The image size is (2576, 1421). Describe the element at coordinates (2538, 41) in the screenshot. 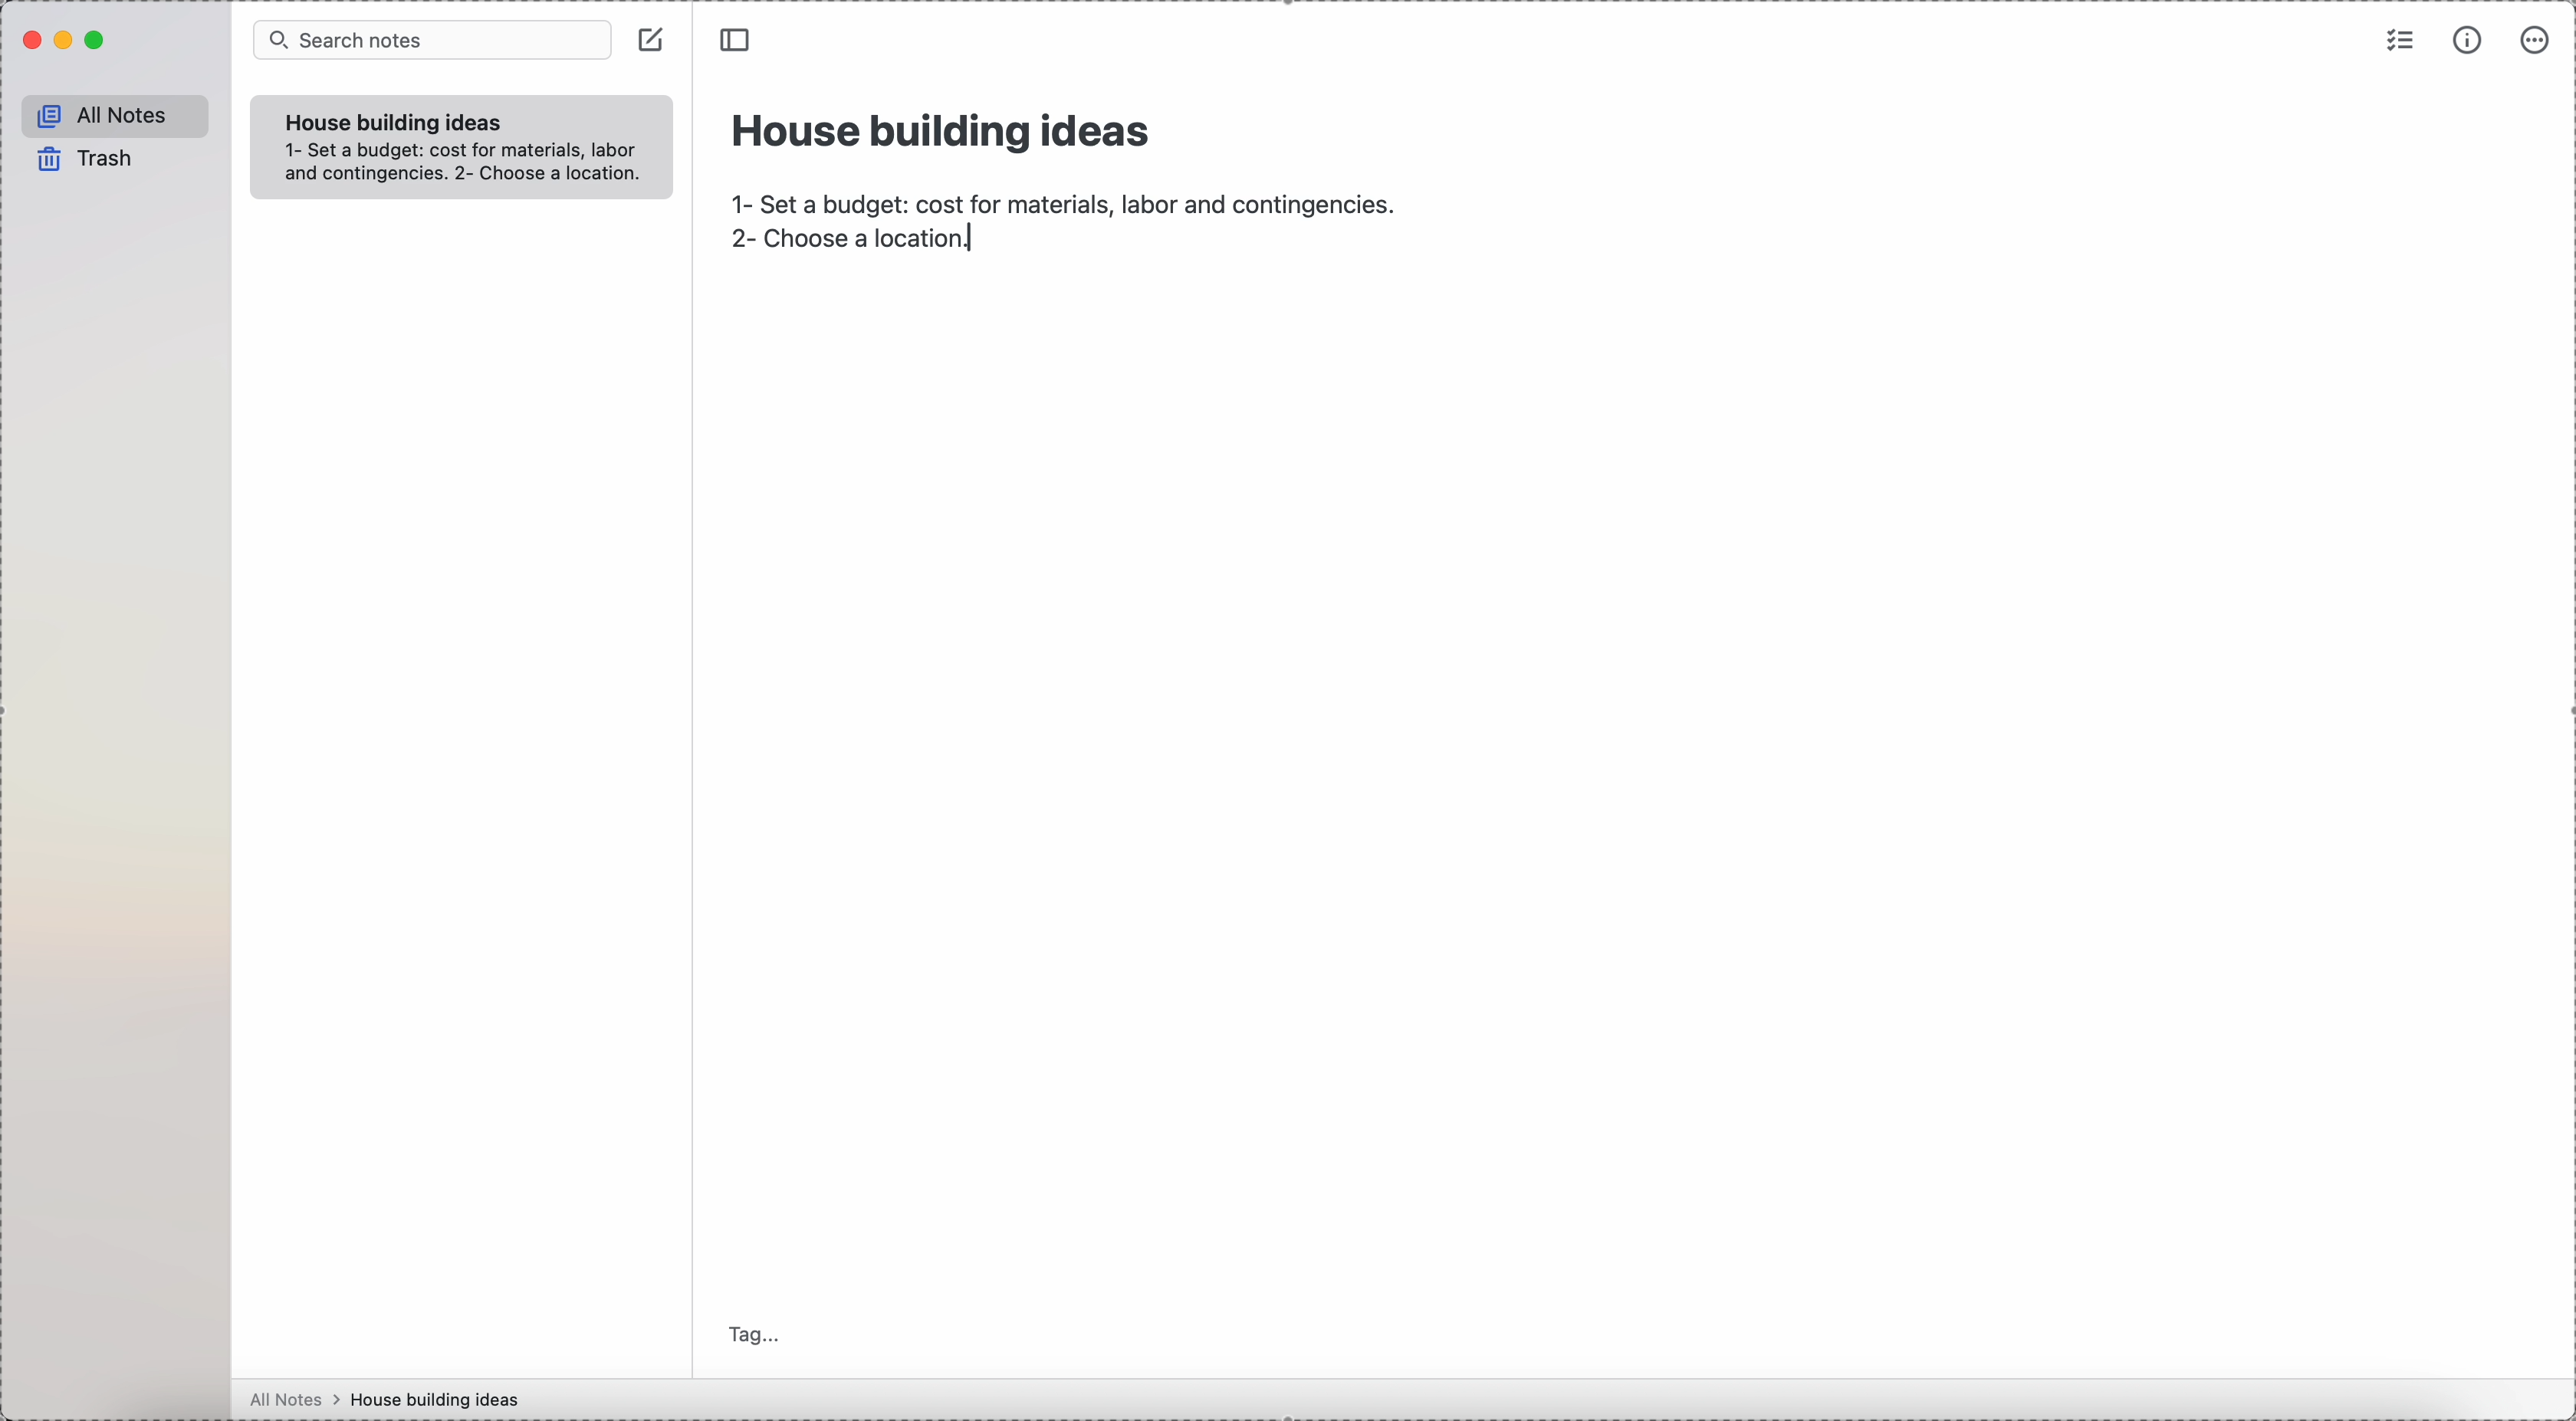

I see `more options` at that location.